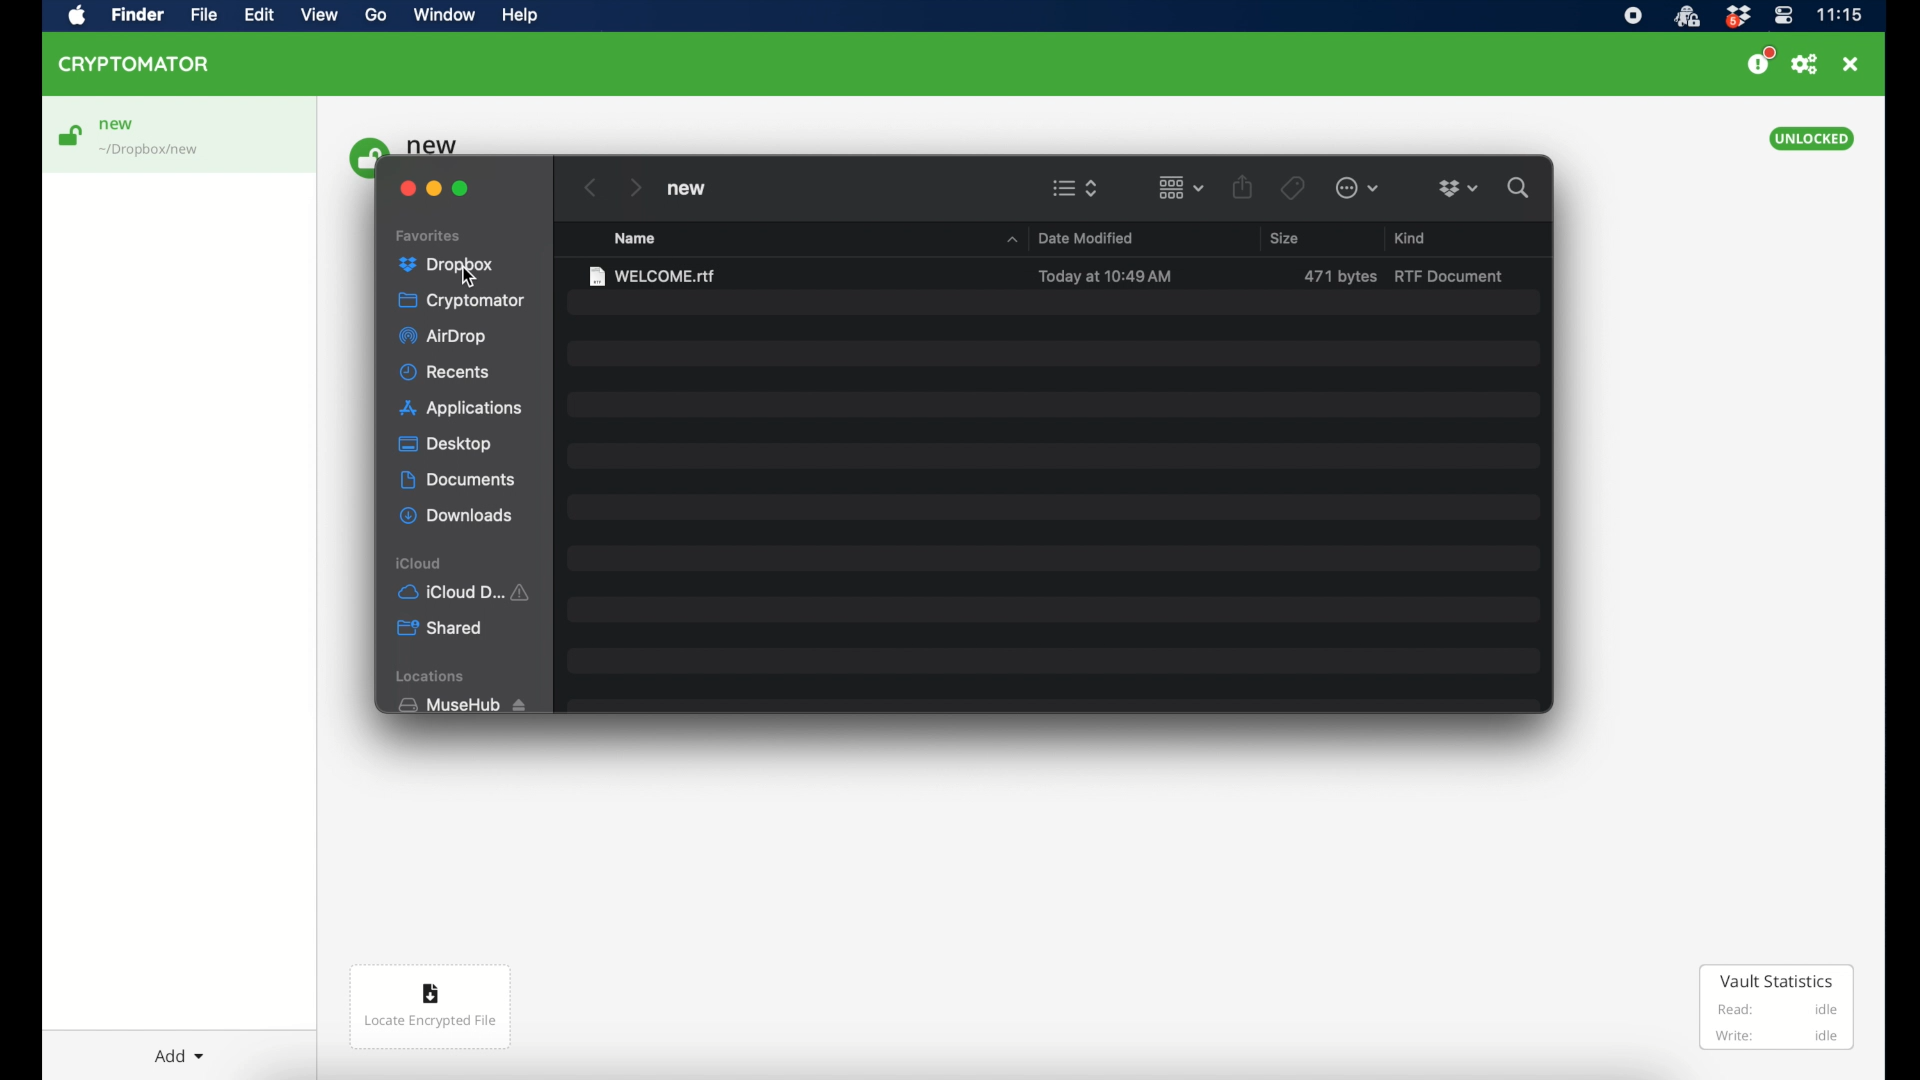  What do you see at coordinates (1011, 240) in the screenshot?
I see `name dropdown` at bounding box center [1011, 240].